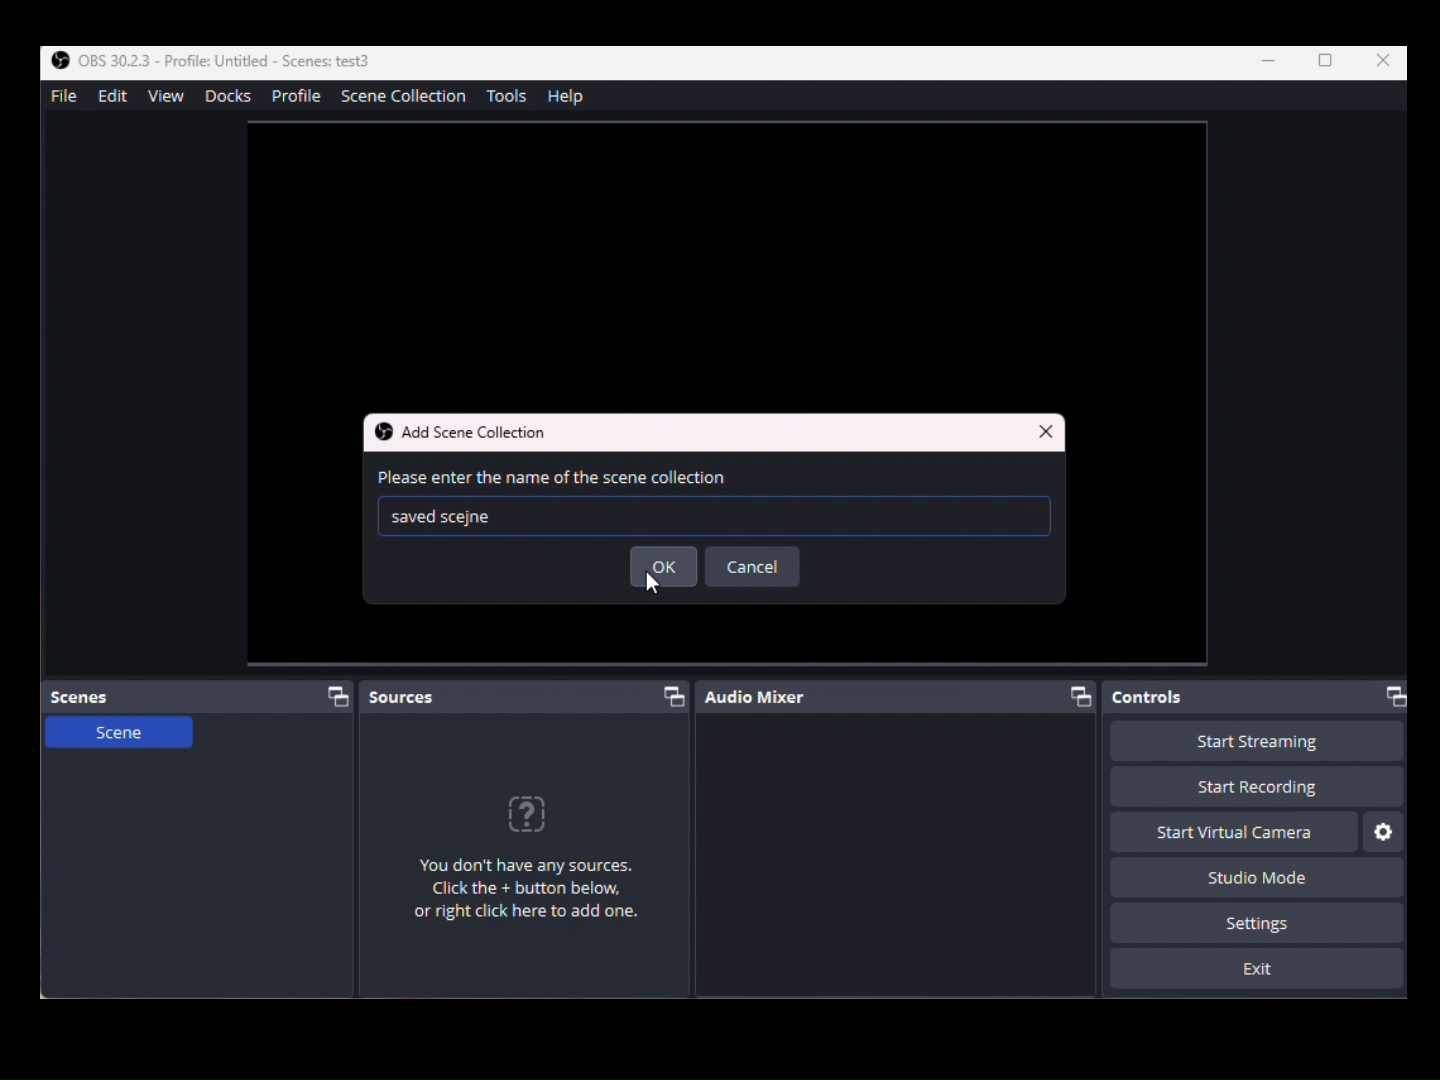 The image size is (1440, 1080). What do you see at coordinates (409, 99) in the screenshot?
I see `SceneCollection` at bounding box center [409, 99].